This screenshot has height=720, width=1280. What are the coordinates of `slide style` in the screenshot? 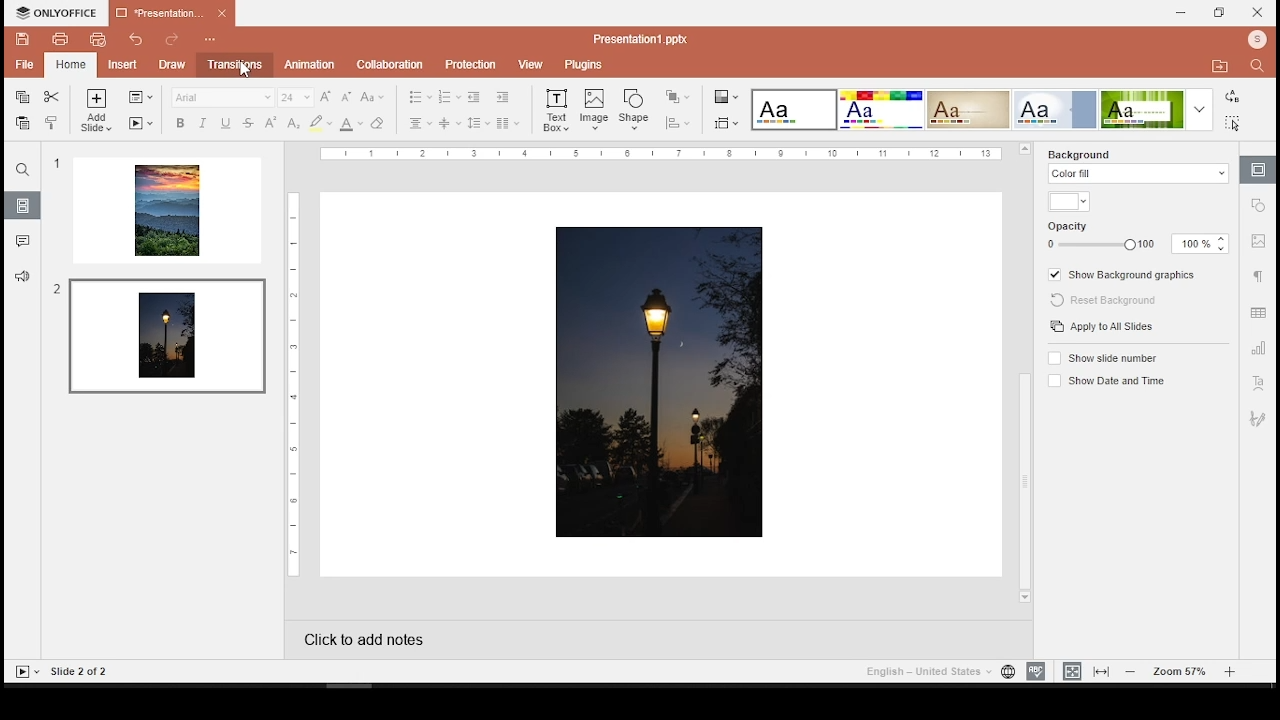 It's located at (794, 109).